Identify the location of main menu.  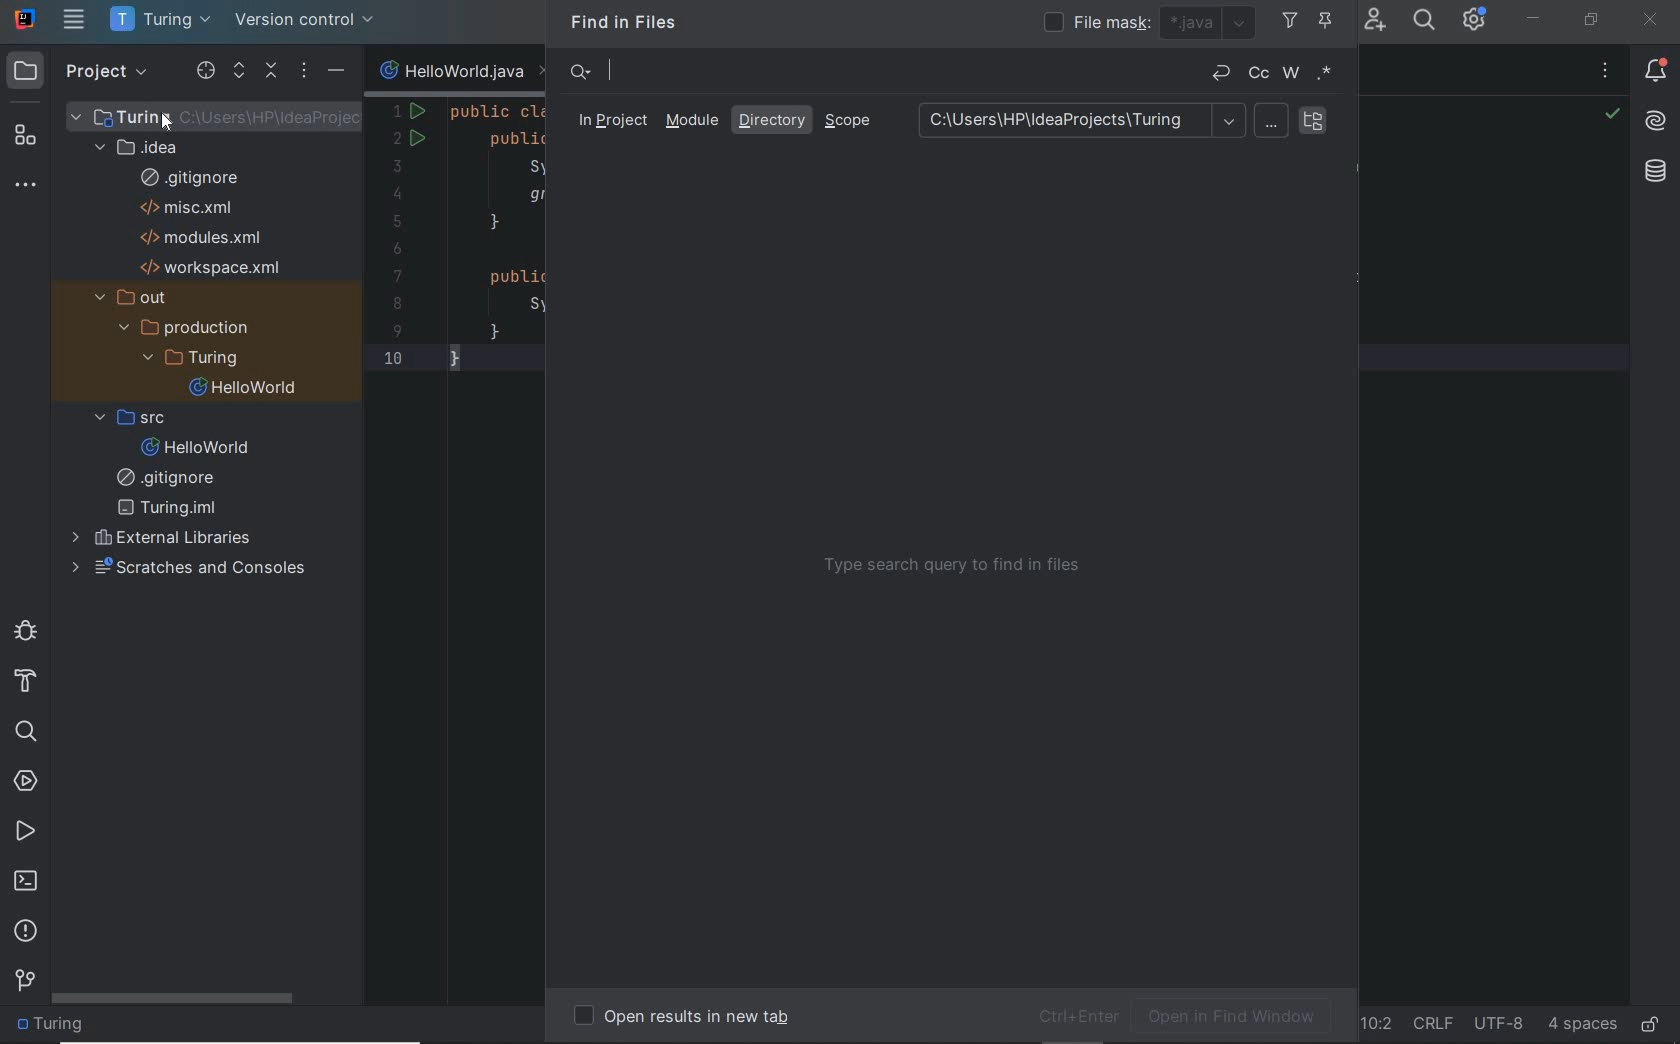
(74, 19).